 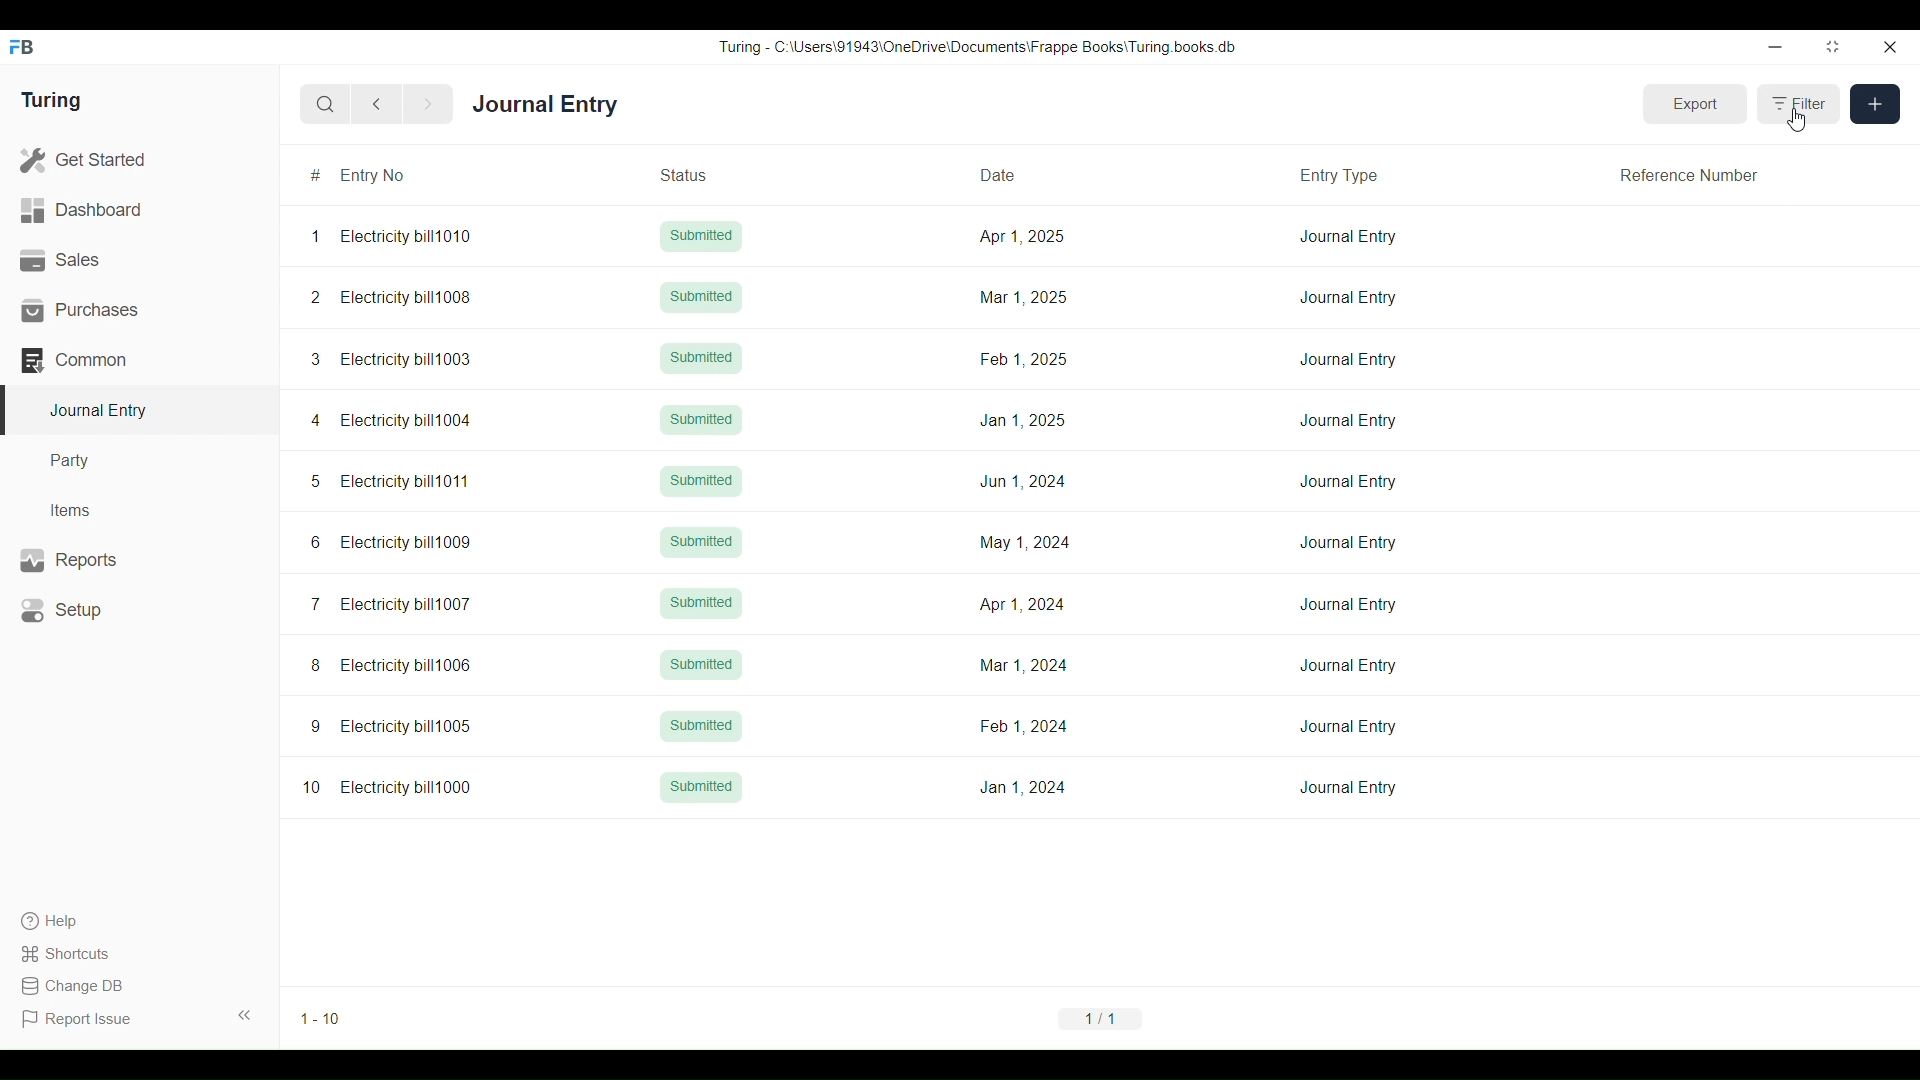 I want to click on Jun 1, 2024, so click(x=1023, y=481).